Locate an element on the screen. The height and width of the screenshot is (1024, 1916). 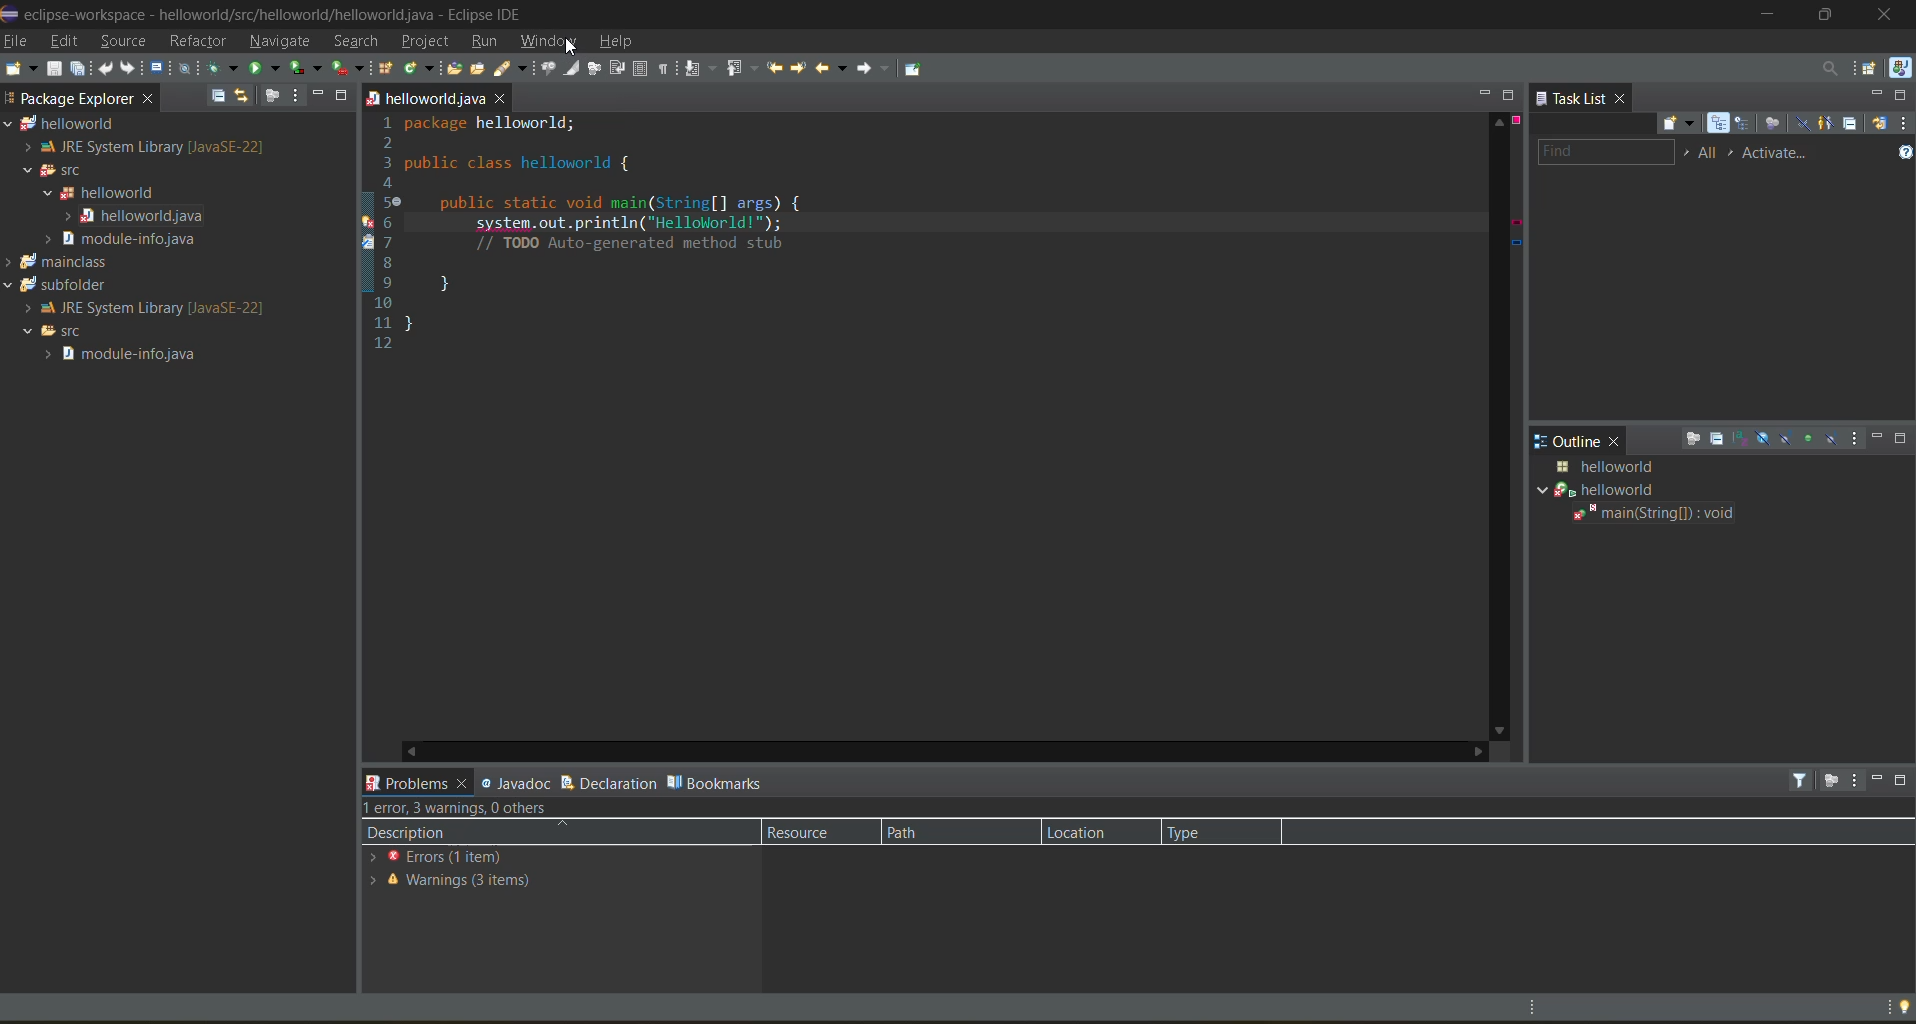
run is located at coordinates (266, 68).